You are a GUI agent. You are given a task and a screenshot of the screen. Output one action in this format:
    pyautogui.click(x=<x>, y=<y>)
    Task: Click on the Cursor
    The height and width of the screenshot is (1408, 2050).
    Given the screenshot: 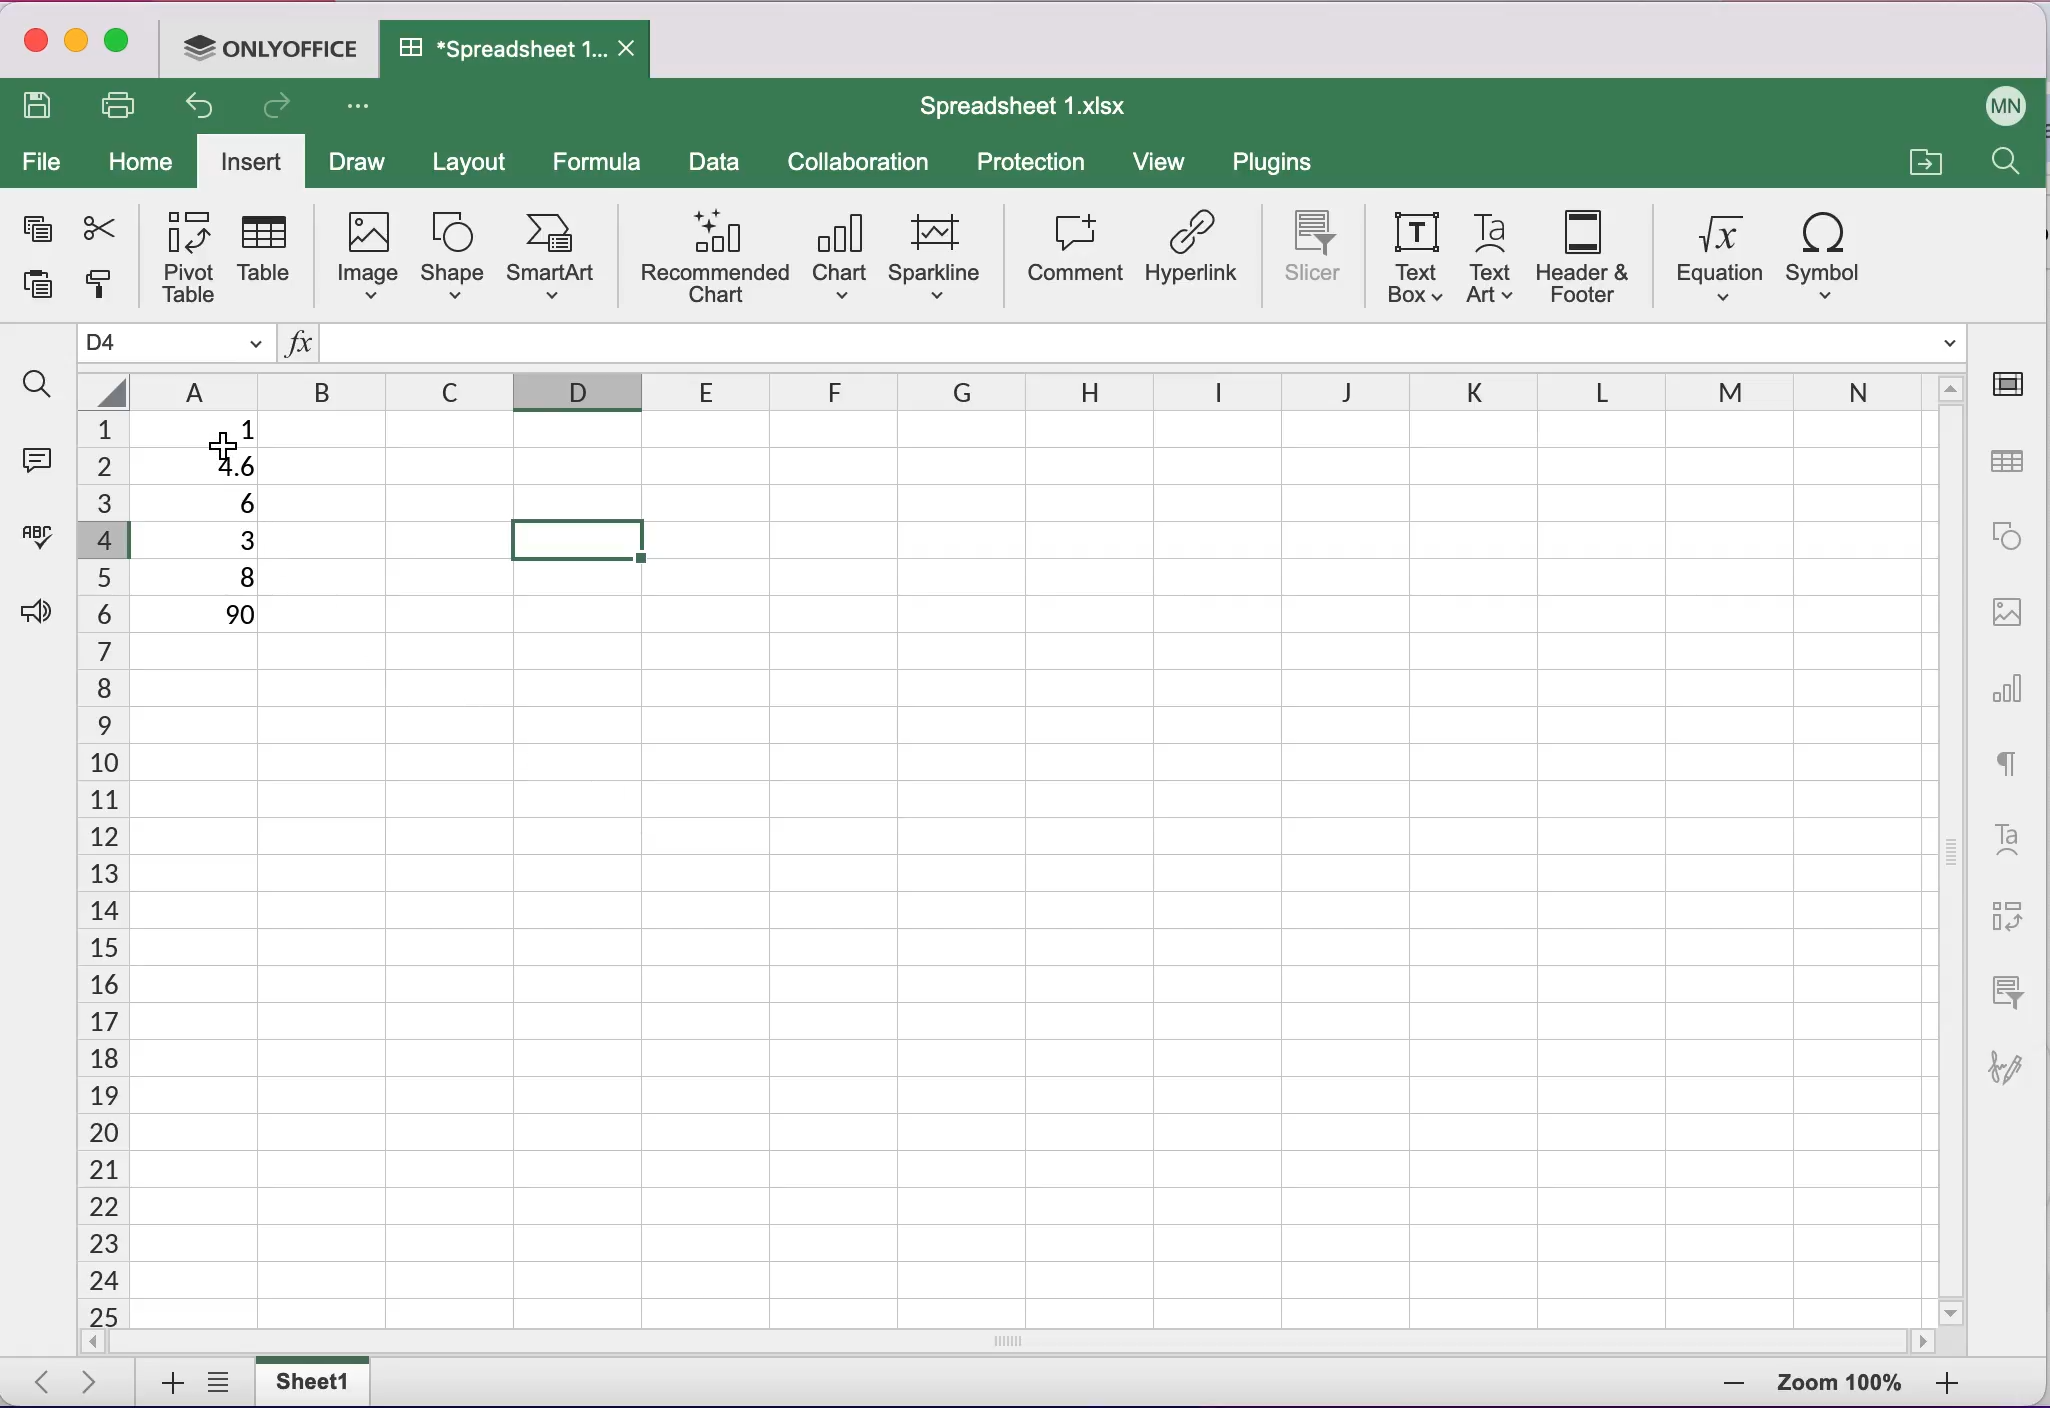 What is the action you would take?
    pyautogui.click(x=208, y=441)
    